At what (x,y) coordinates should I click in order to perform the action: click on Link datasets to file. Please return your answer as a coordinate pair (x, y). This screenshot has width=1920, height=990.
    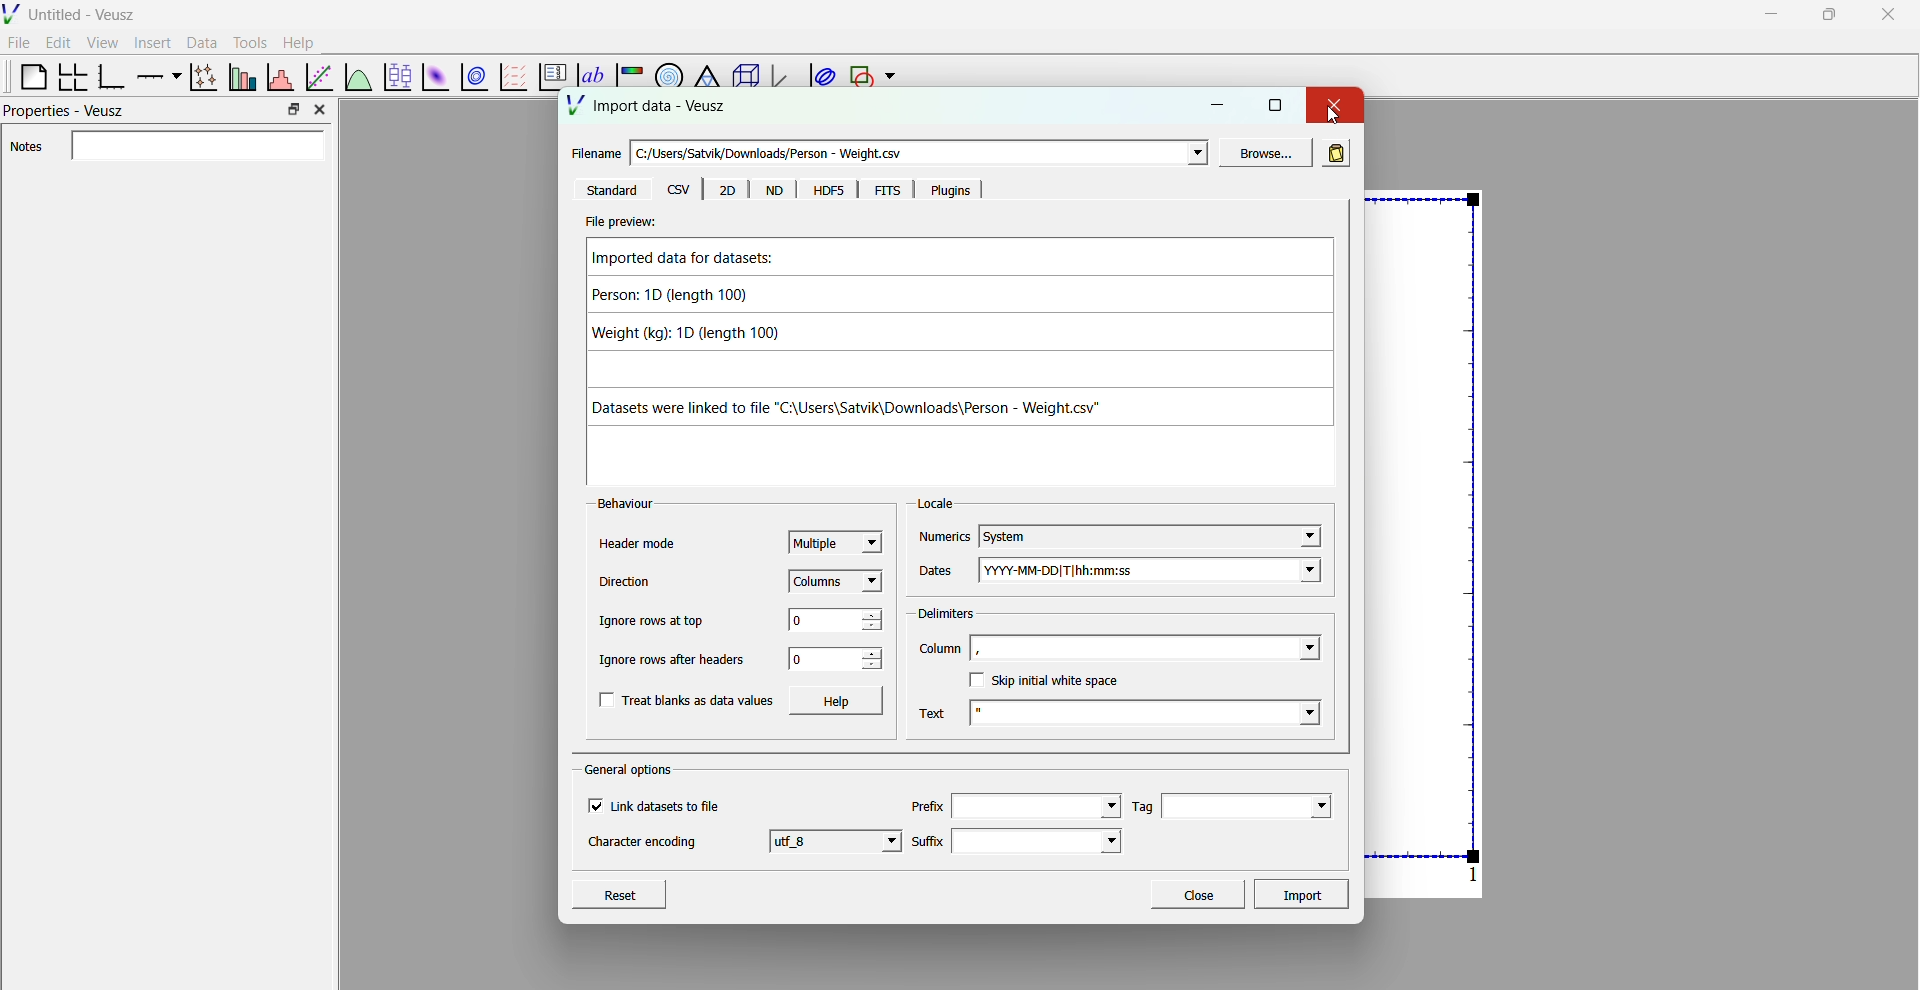
    Looking at the image, I should click on (661, 806).